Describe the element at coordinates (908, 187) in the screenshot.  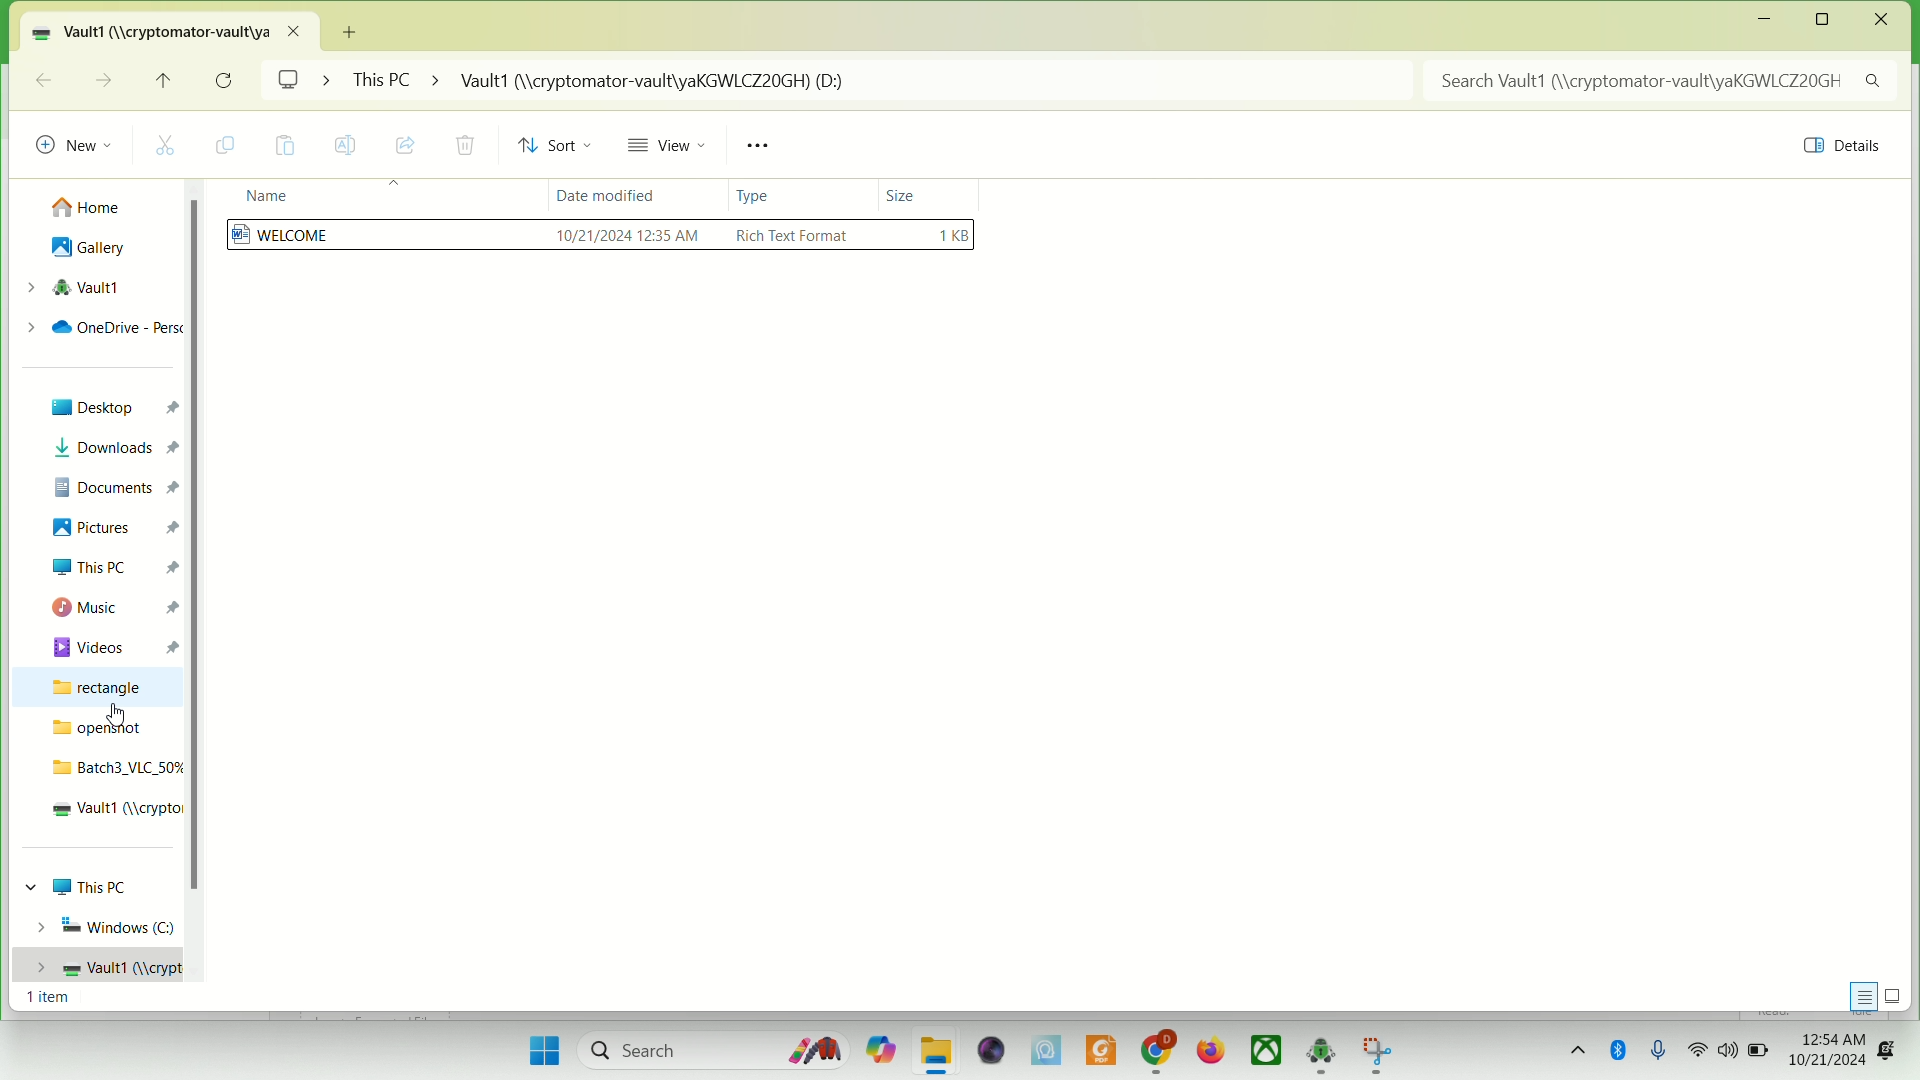
I see `size` at that location.